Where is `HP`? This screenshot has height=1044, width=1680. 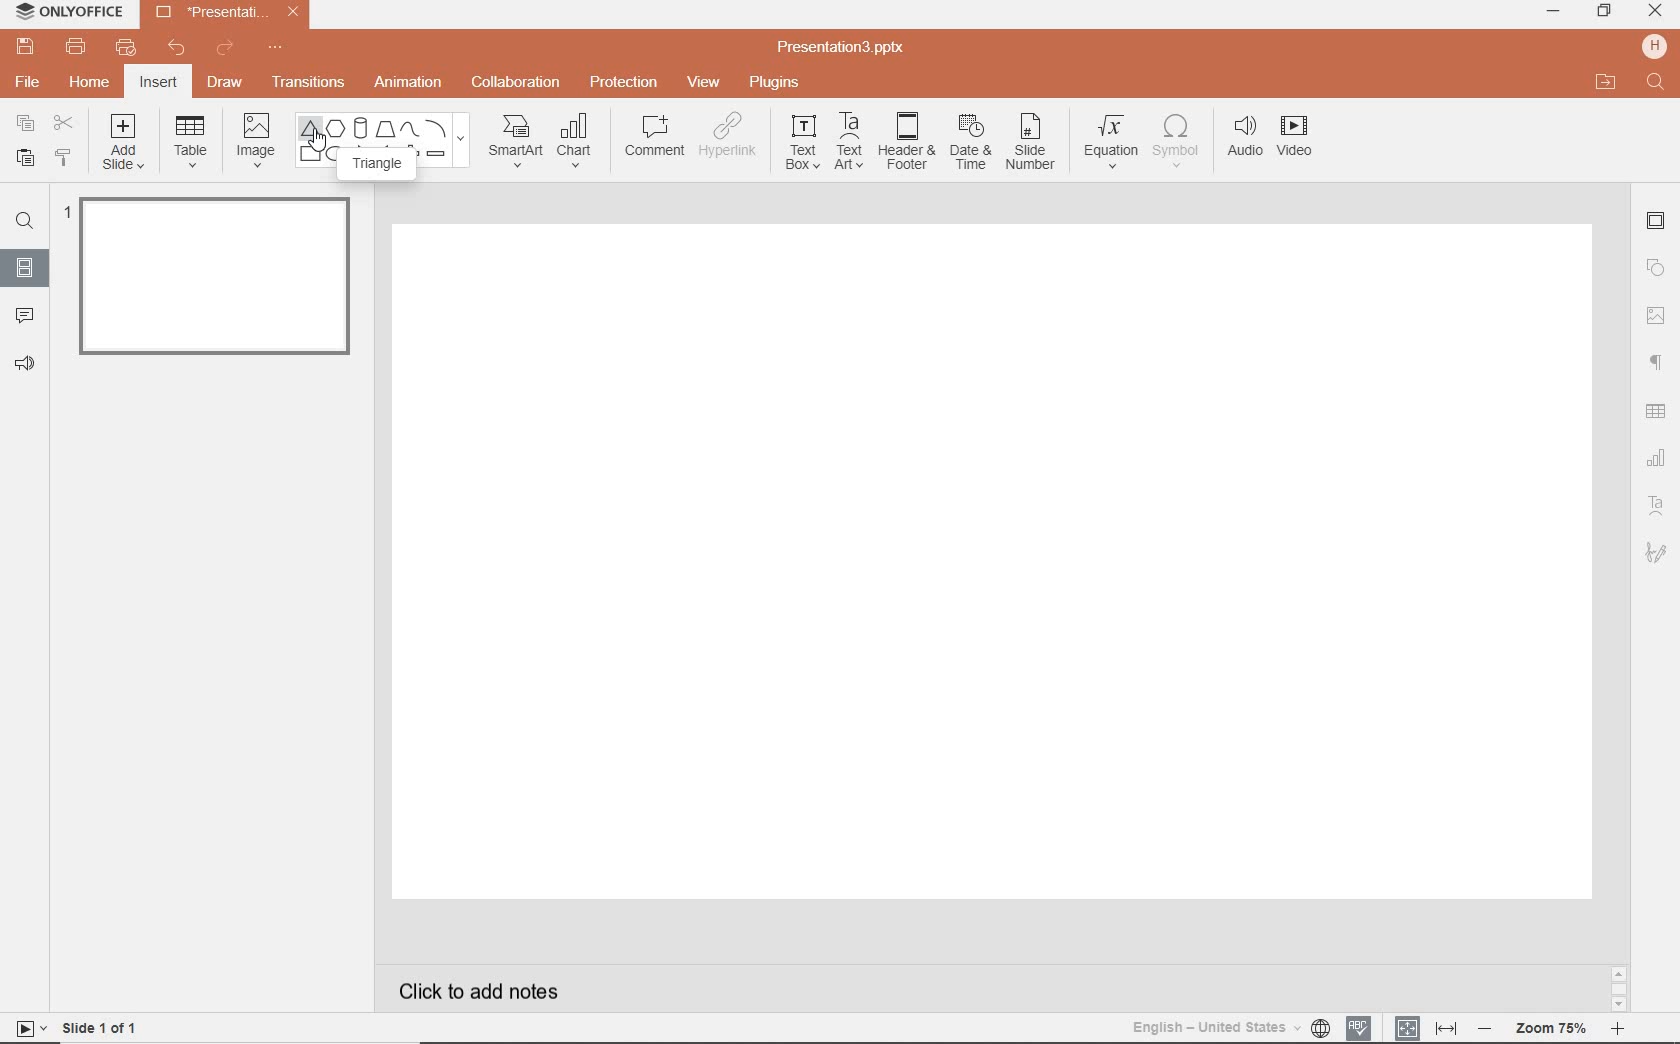
HP is located at coordinates (1656, 46).